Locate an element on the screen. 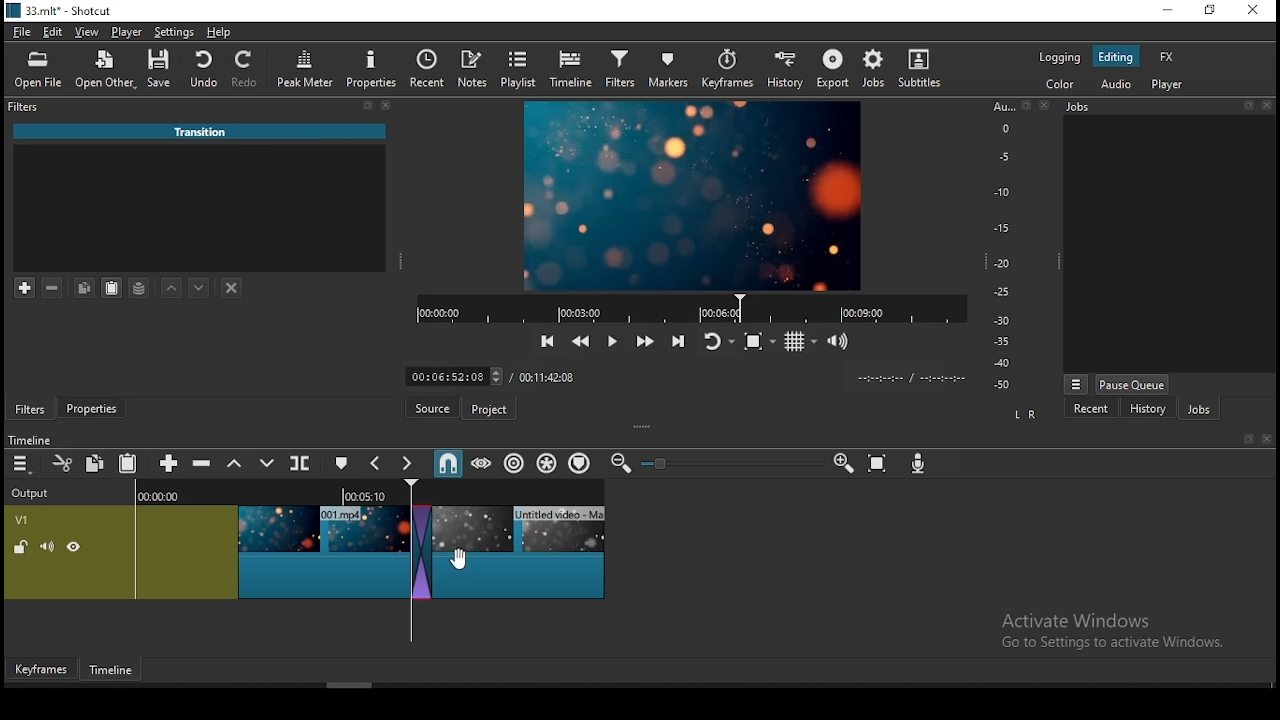  history is located at coordinates (782, 67).